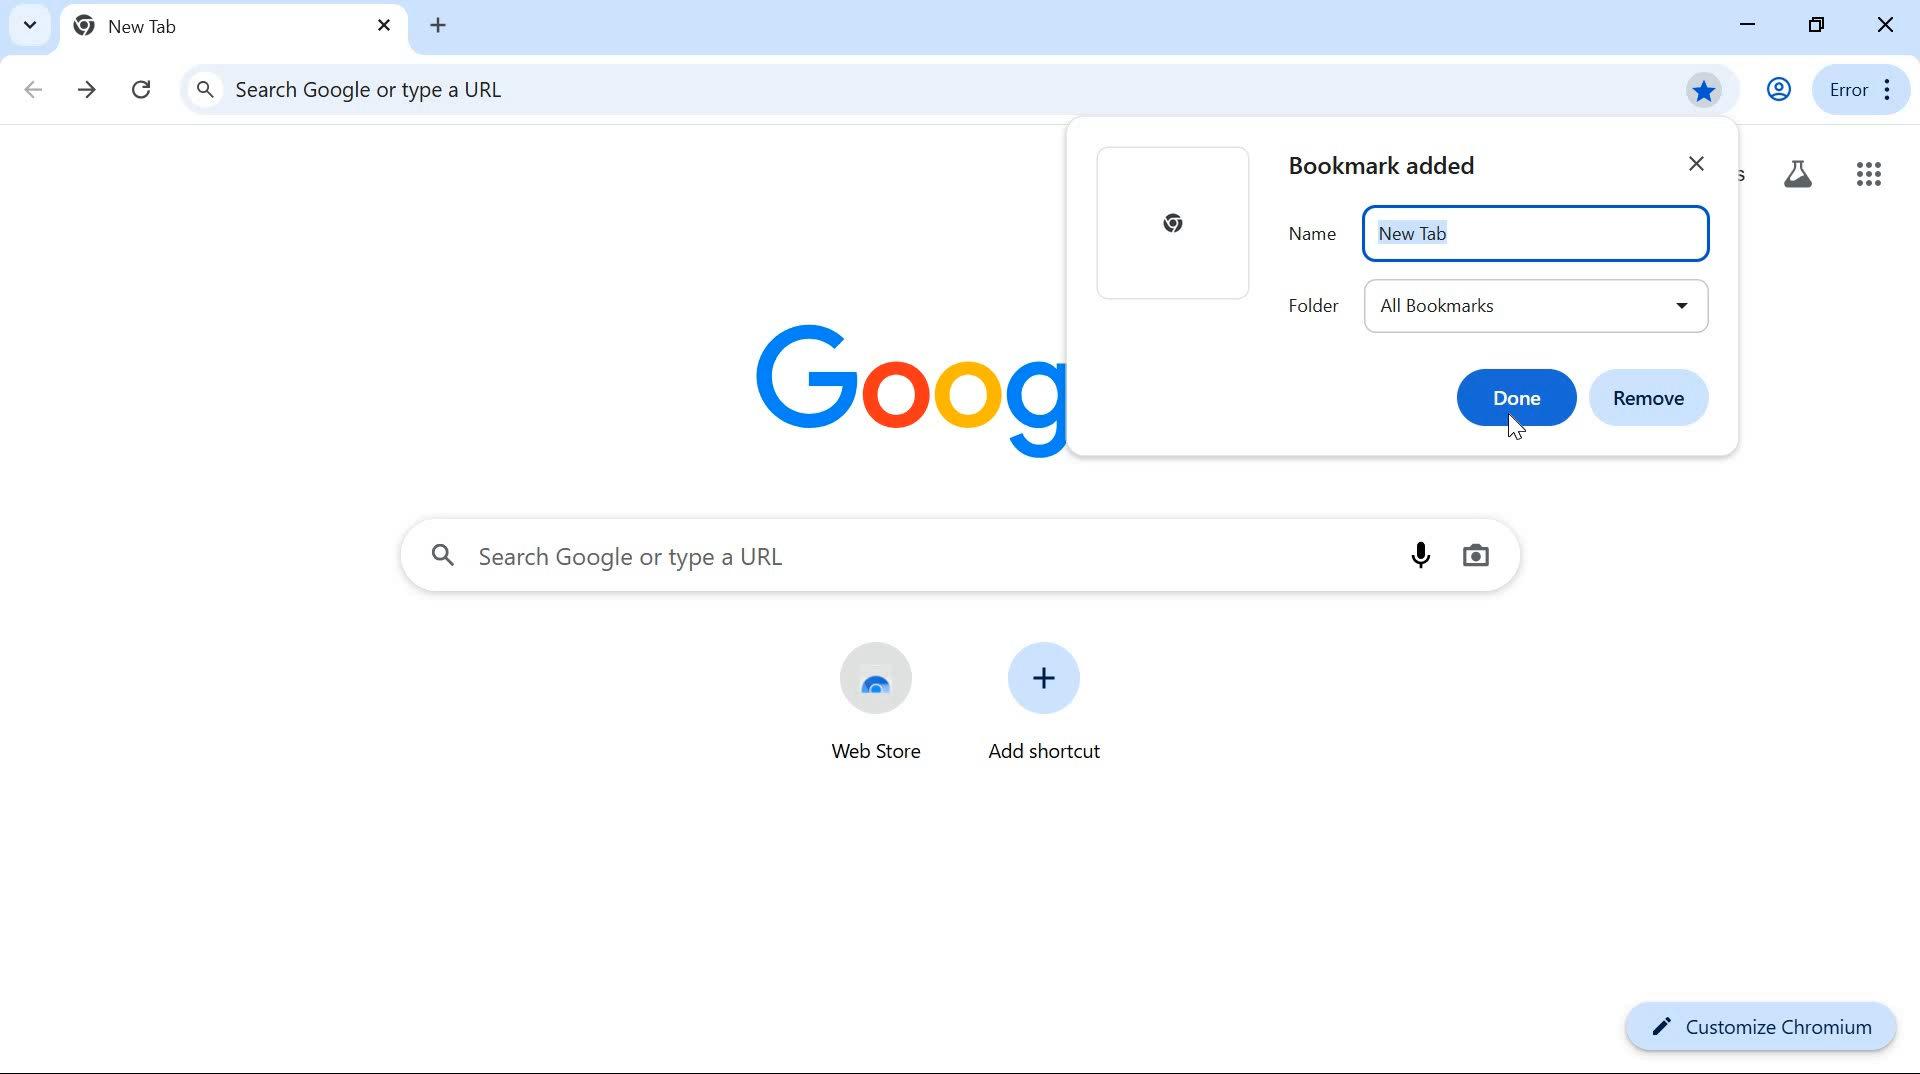 This screenshot has height=1074, width=1920. Describe the element at coordinates (1307, 233) in the screenshot. I see `name` at that location.